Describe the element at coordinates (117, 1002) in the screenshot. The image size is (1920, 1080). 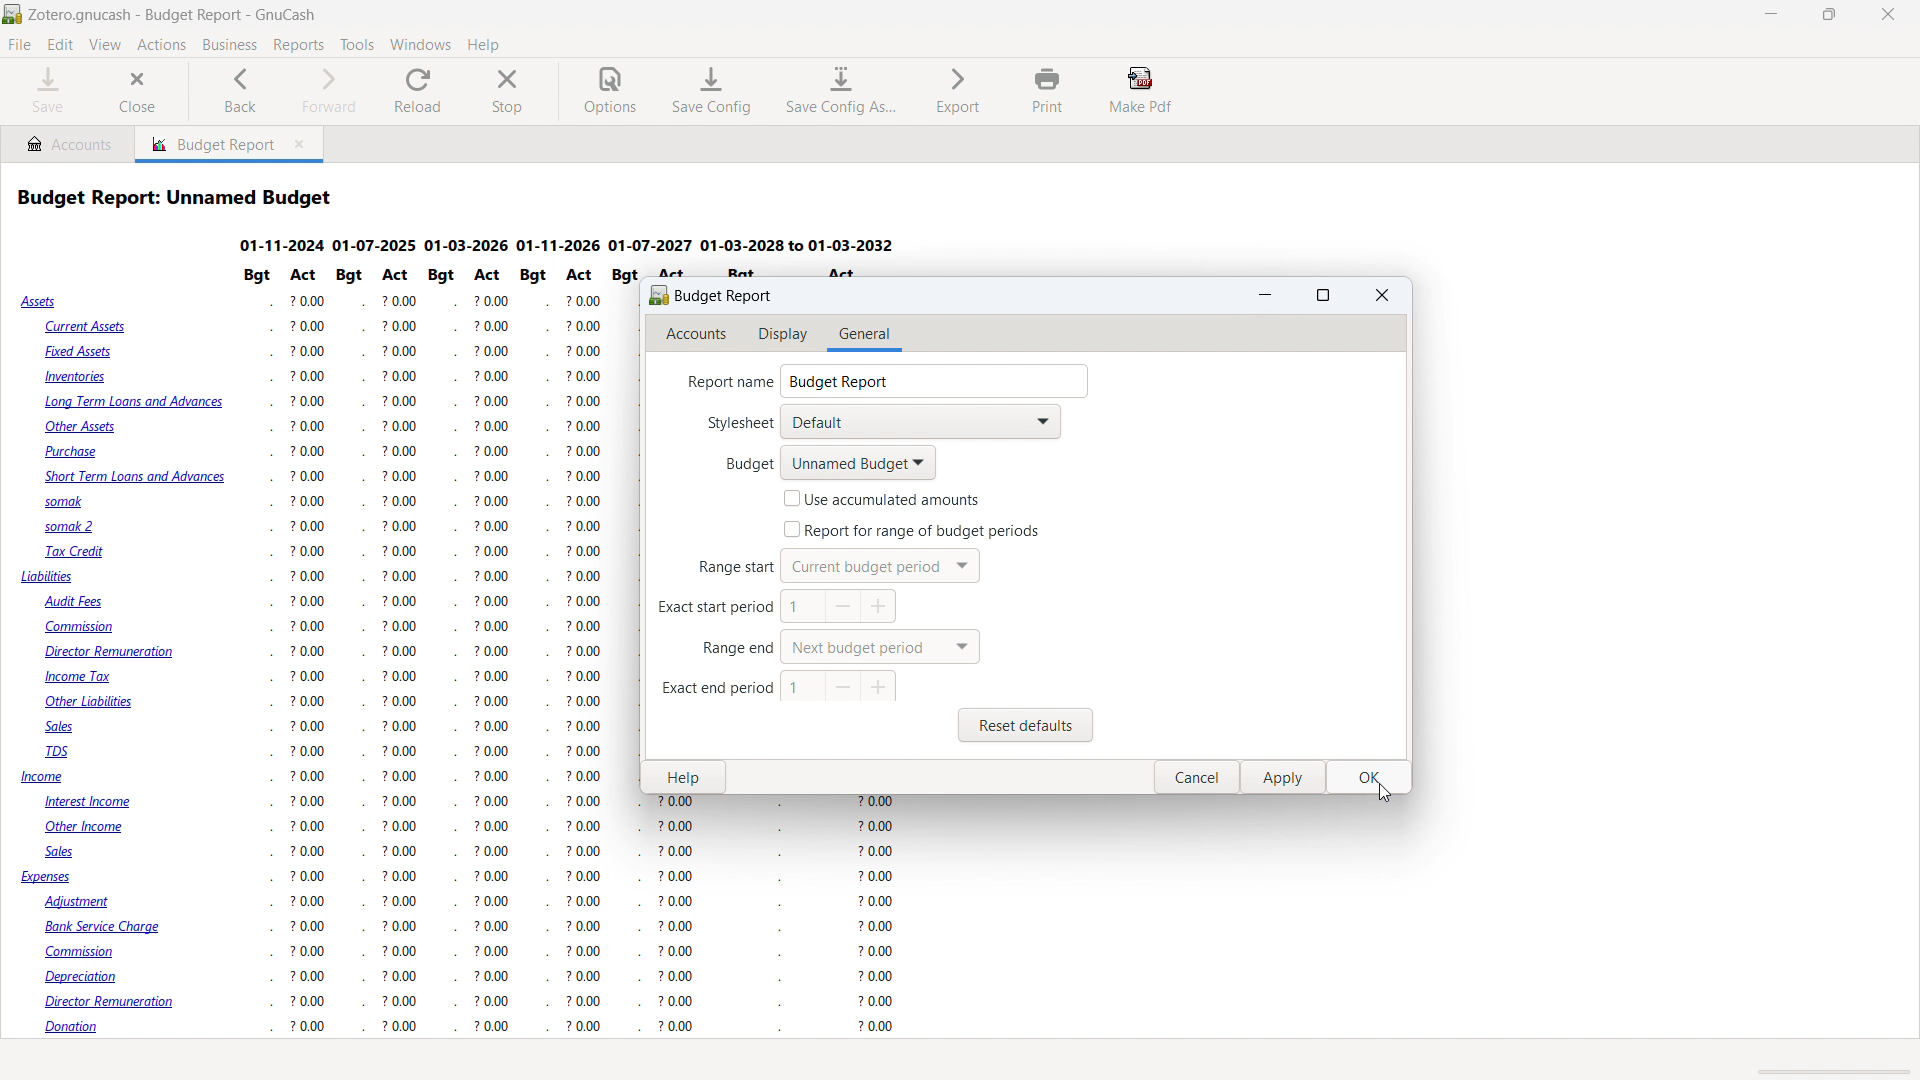
I see `Director Remuneration` at that location.